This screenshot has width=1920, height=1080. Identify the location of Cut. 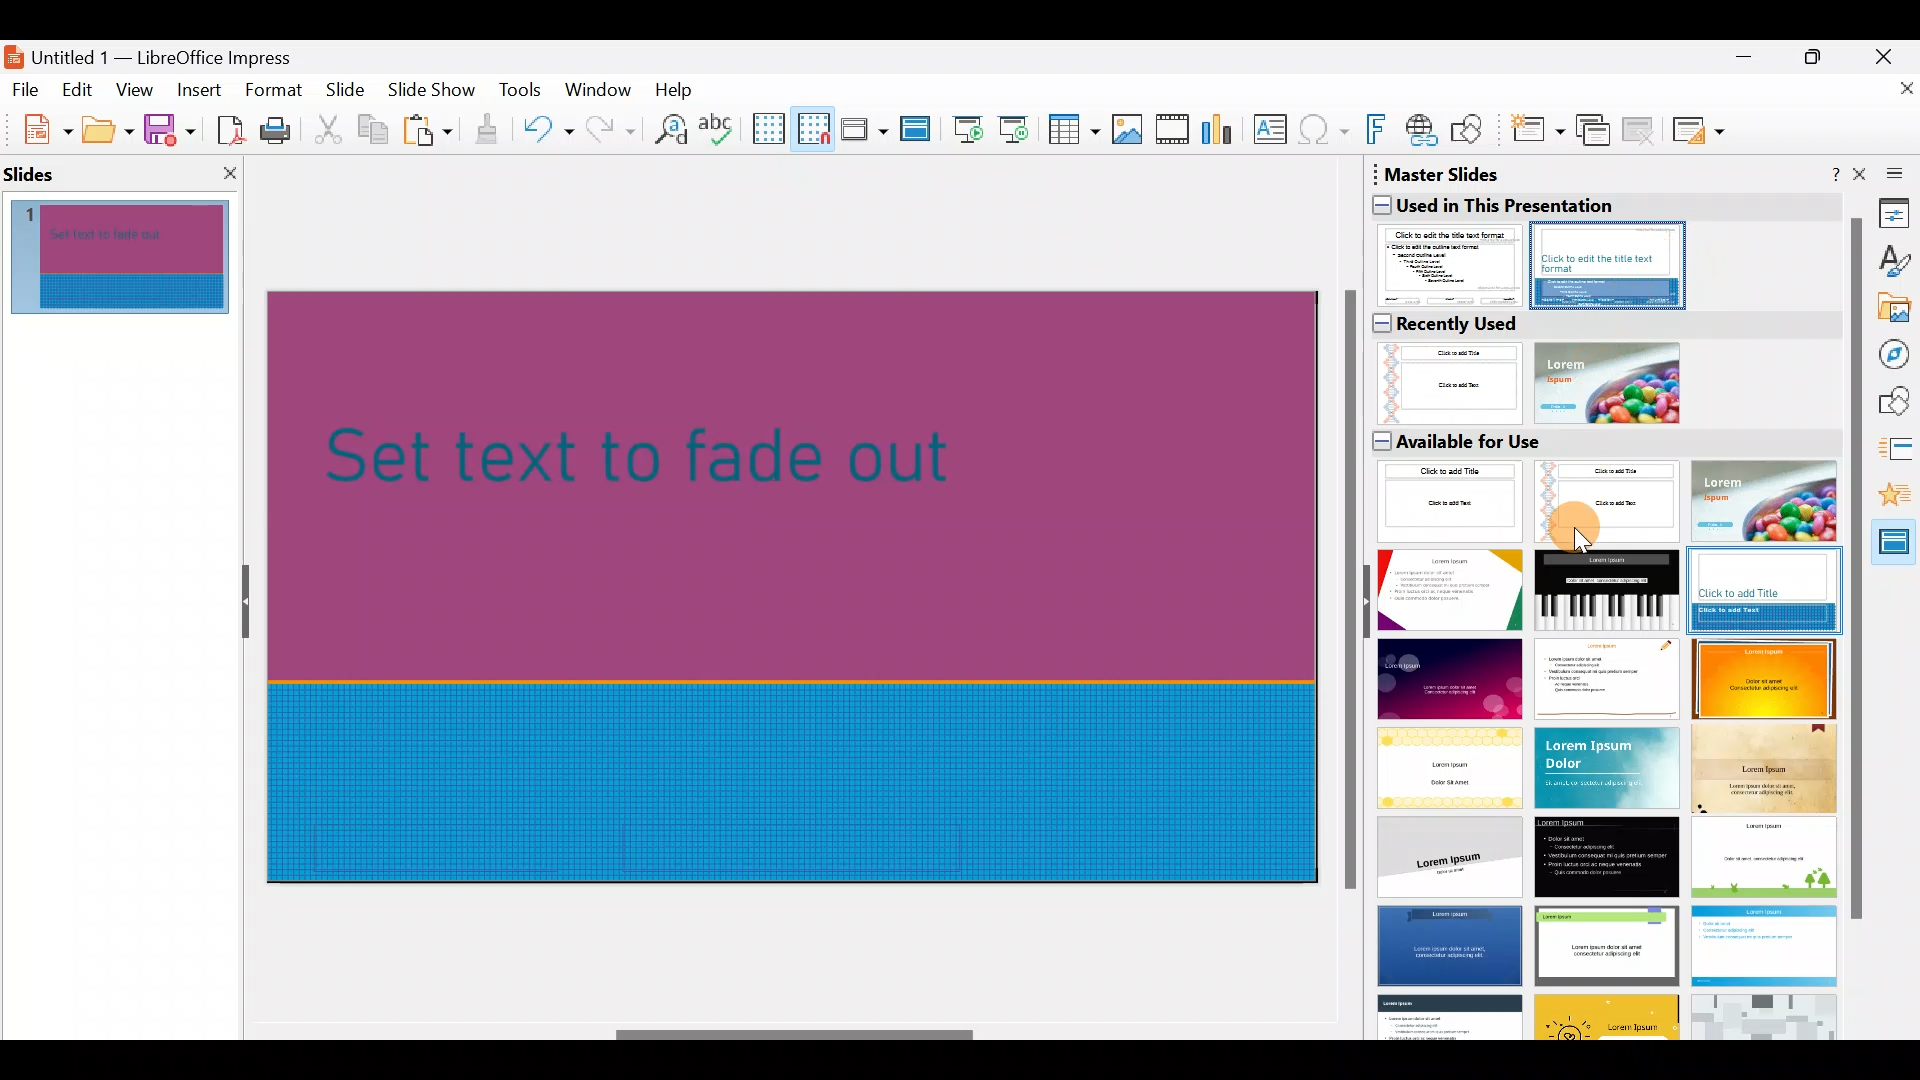
(331, 130).